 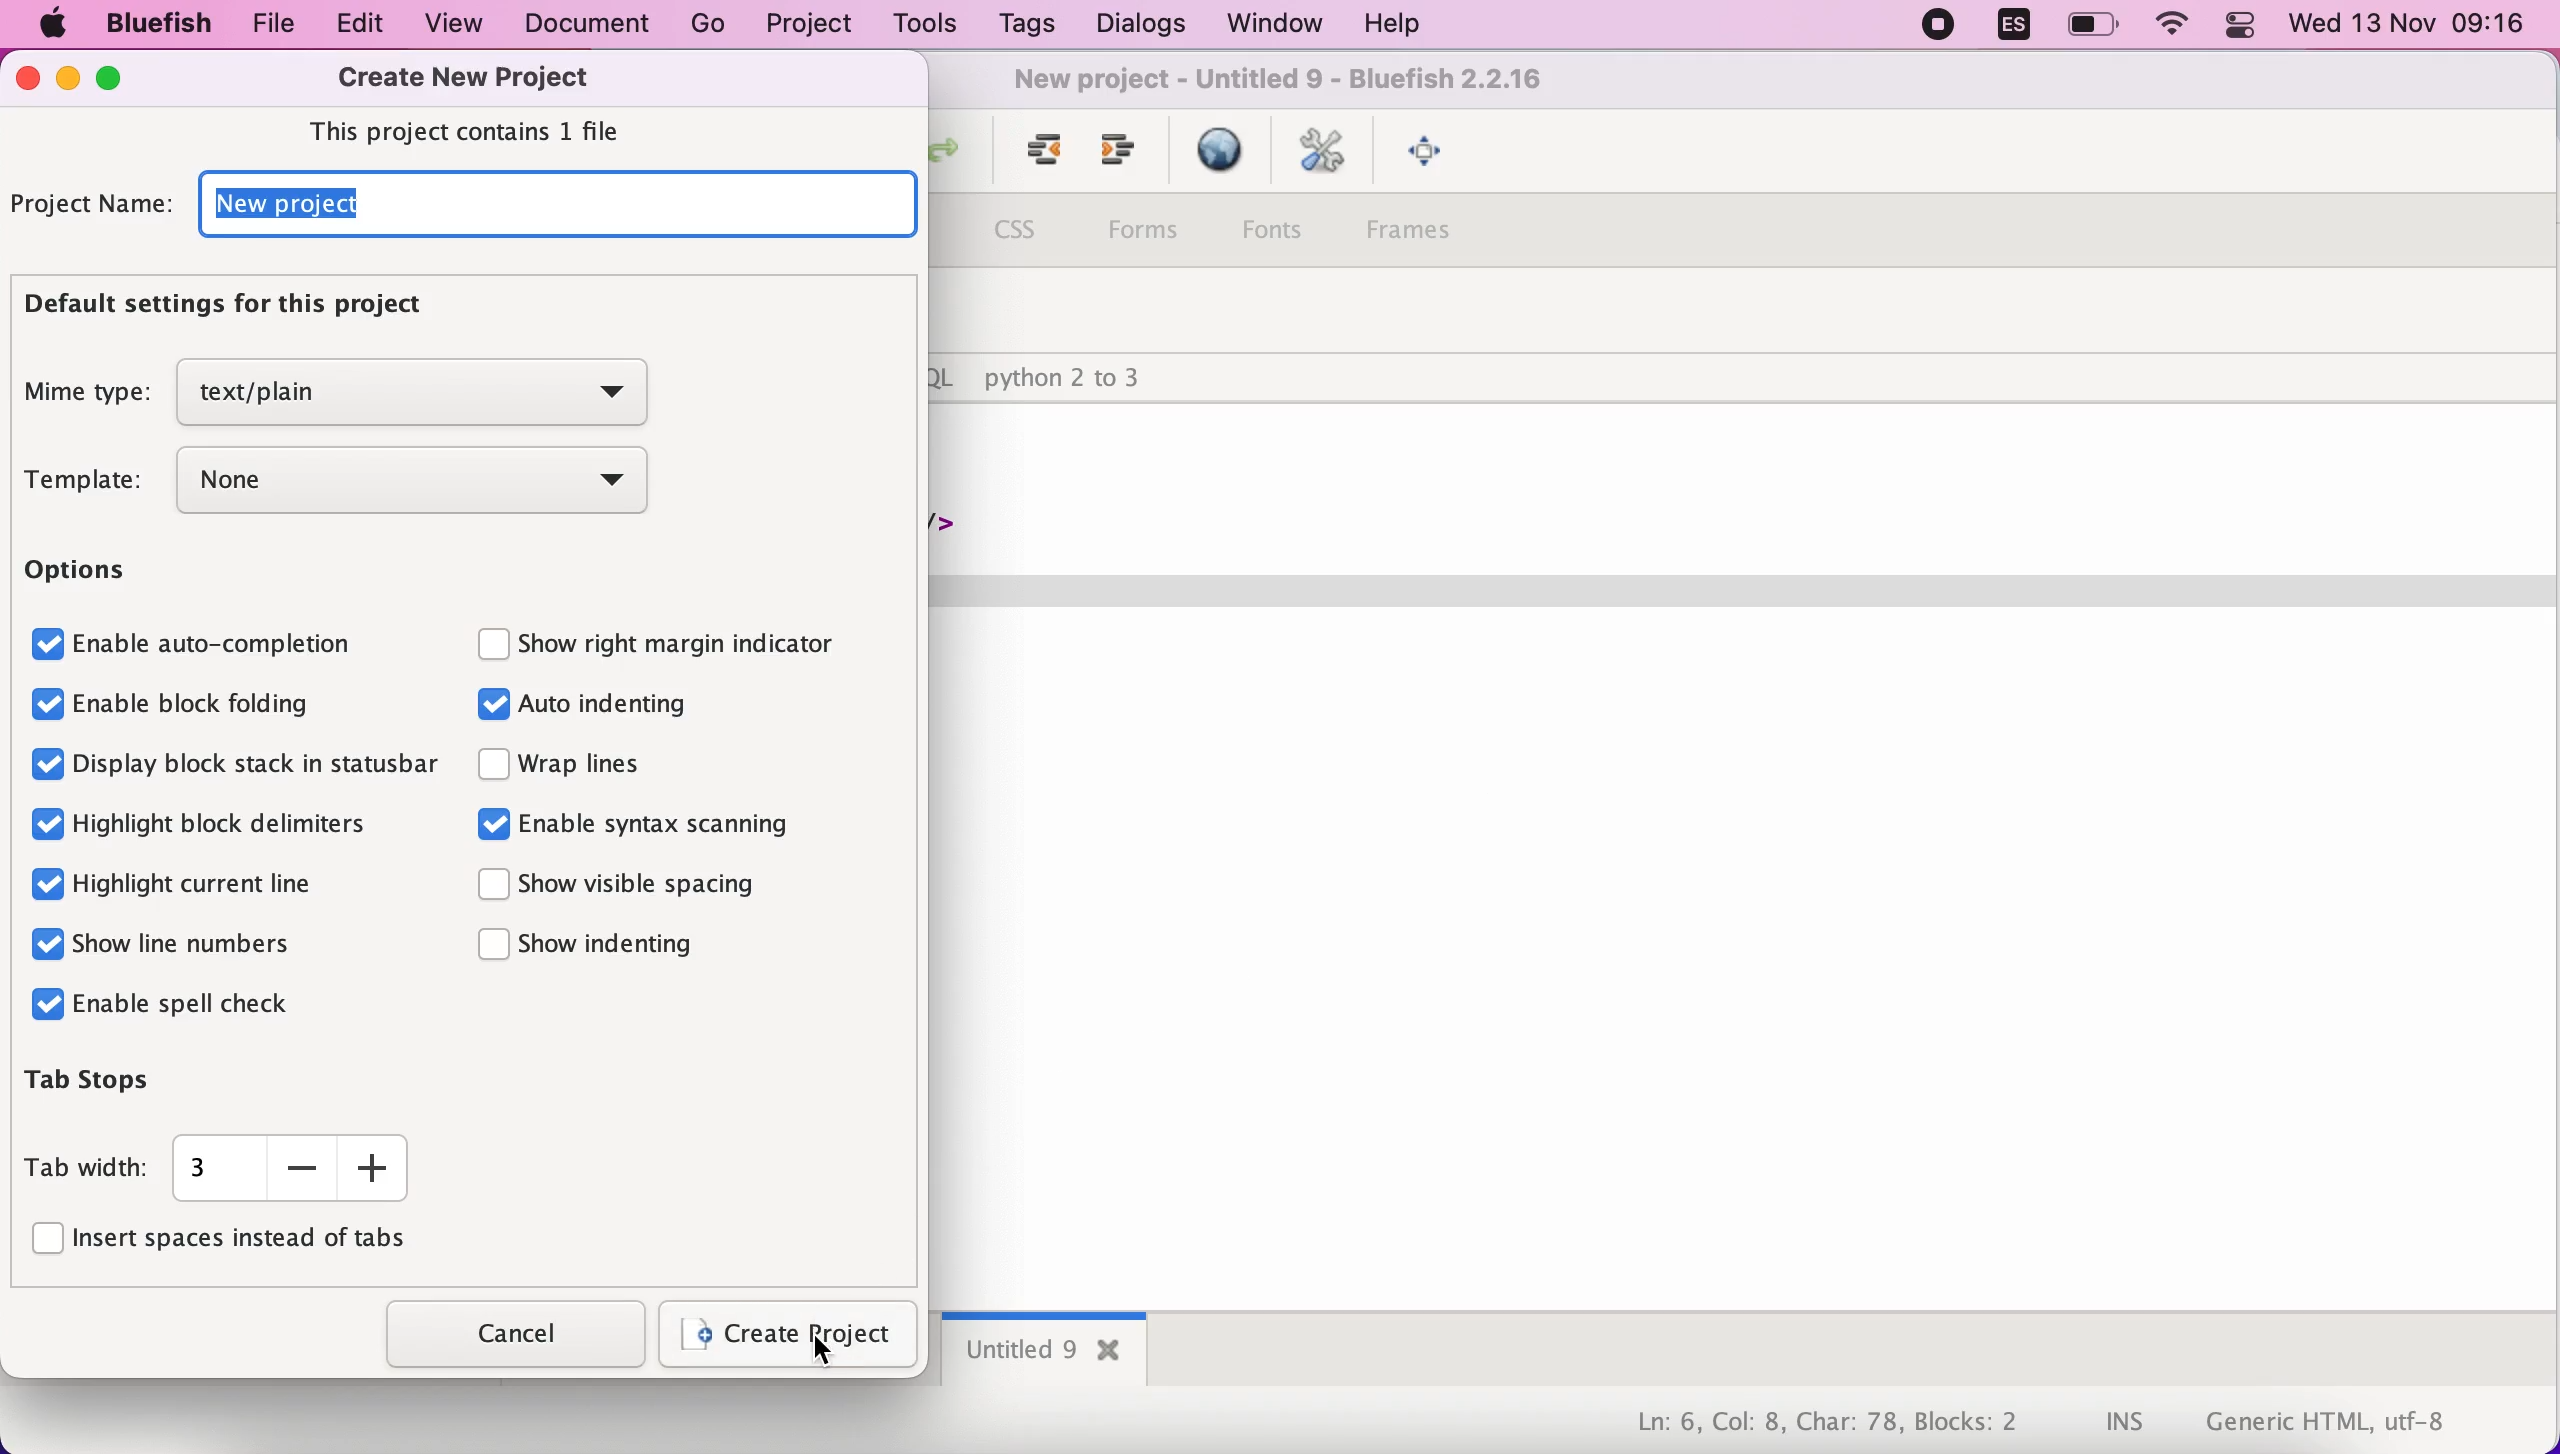 I want to click on indent, so click(x=1118, y=157).